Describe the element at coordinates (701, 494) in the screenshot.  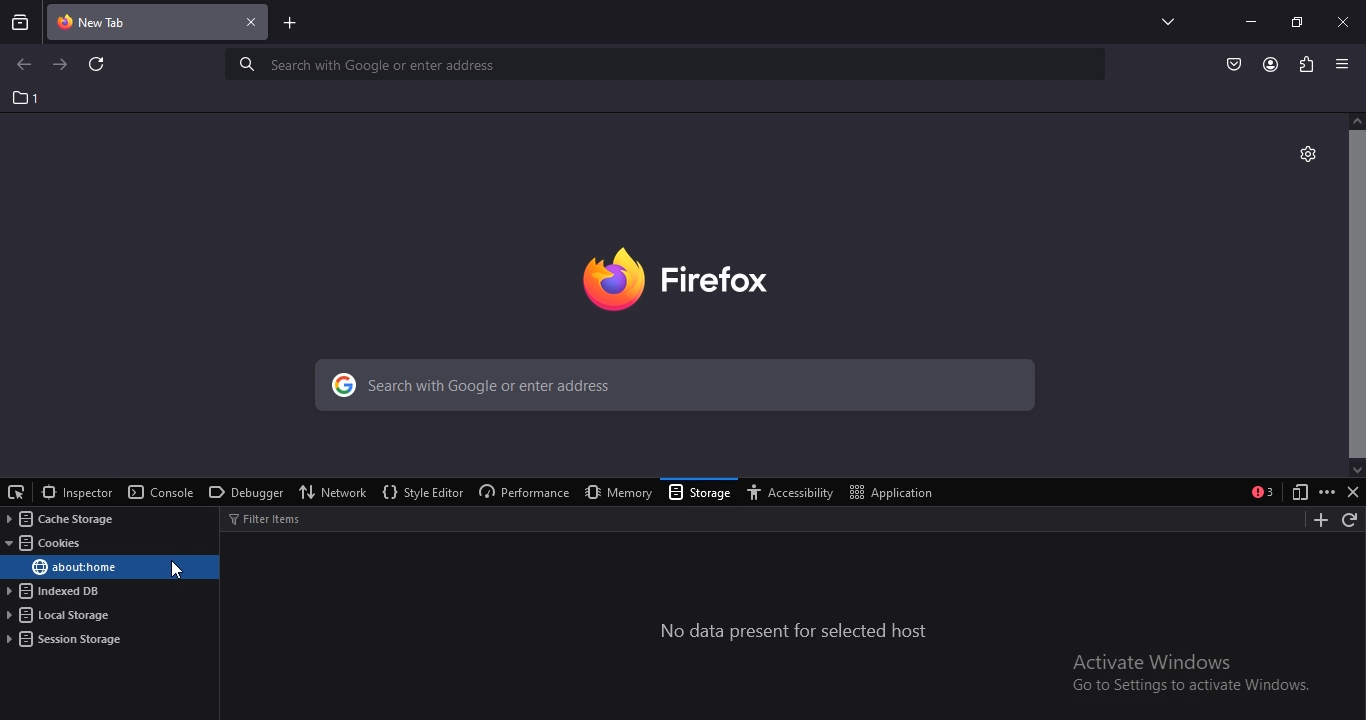
I see `storage` at that location.